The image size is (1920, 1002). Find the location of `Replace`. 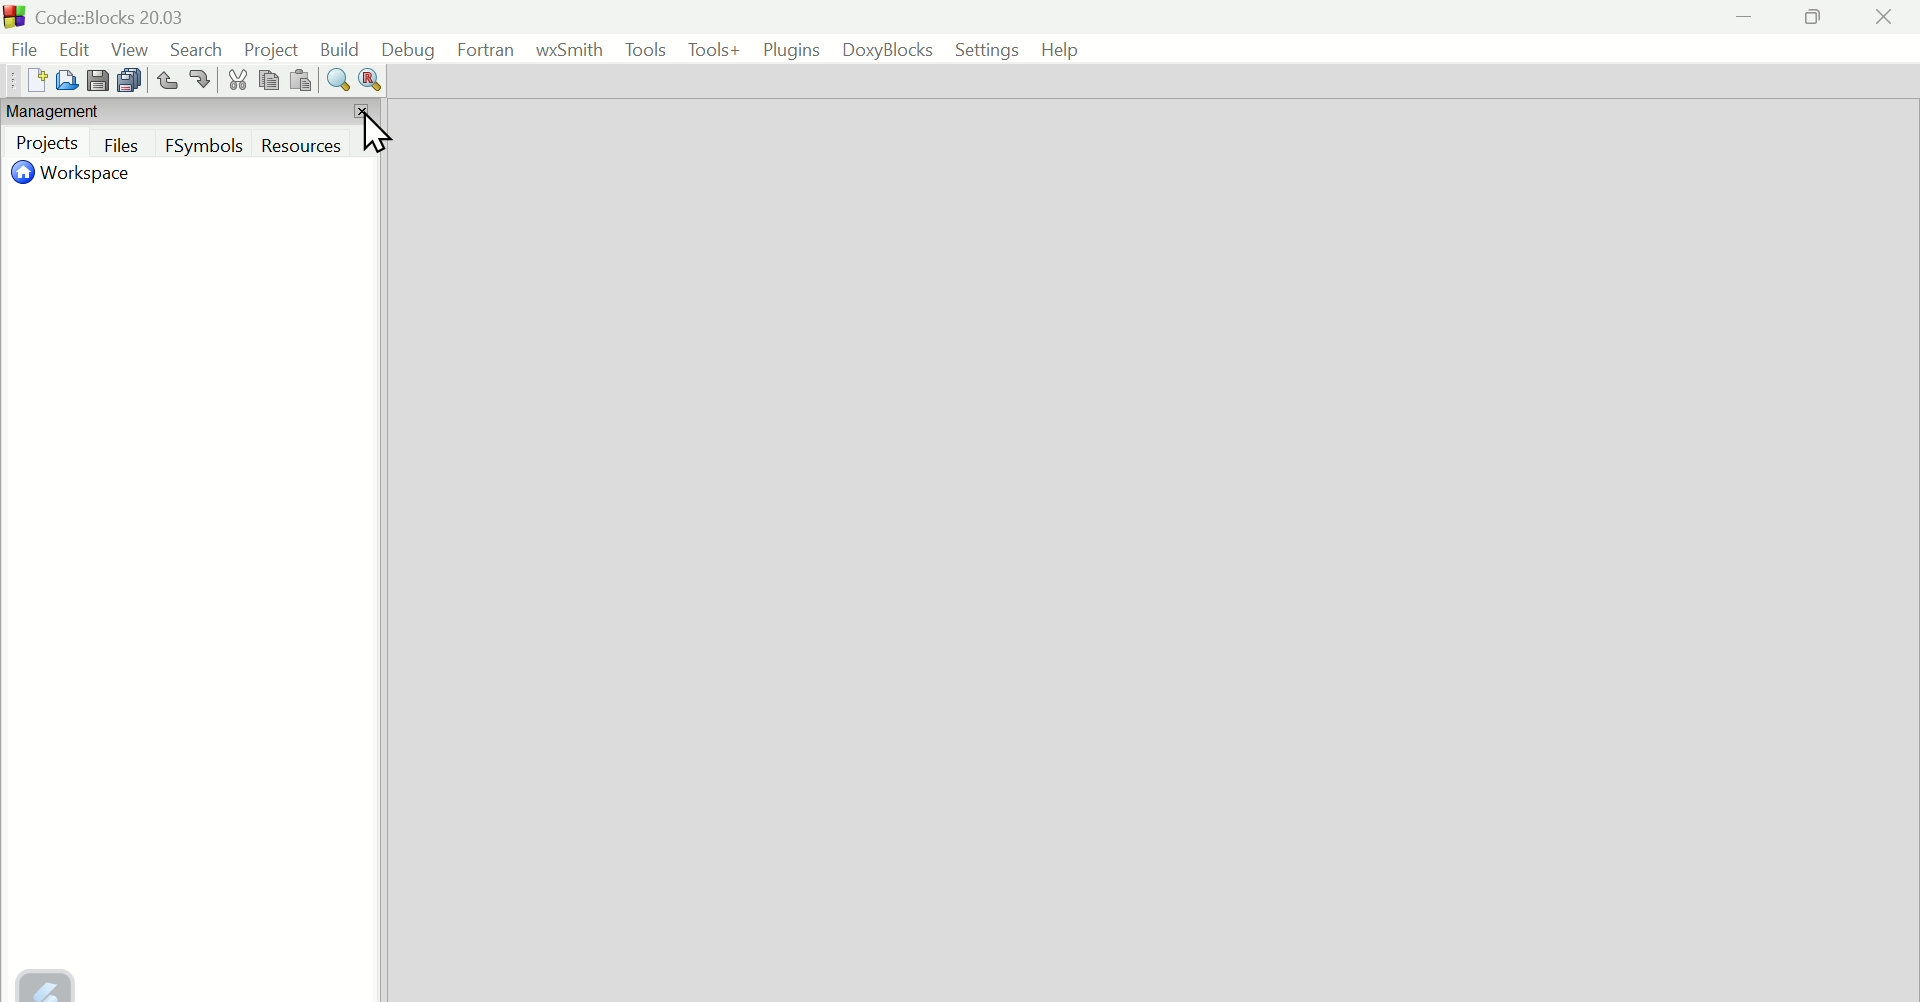

Replace is located at coordinates (371, 80).